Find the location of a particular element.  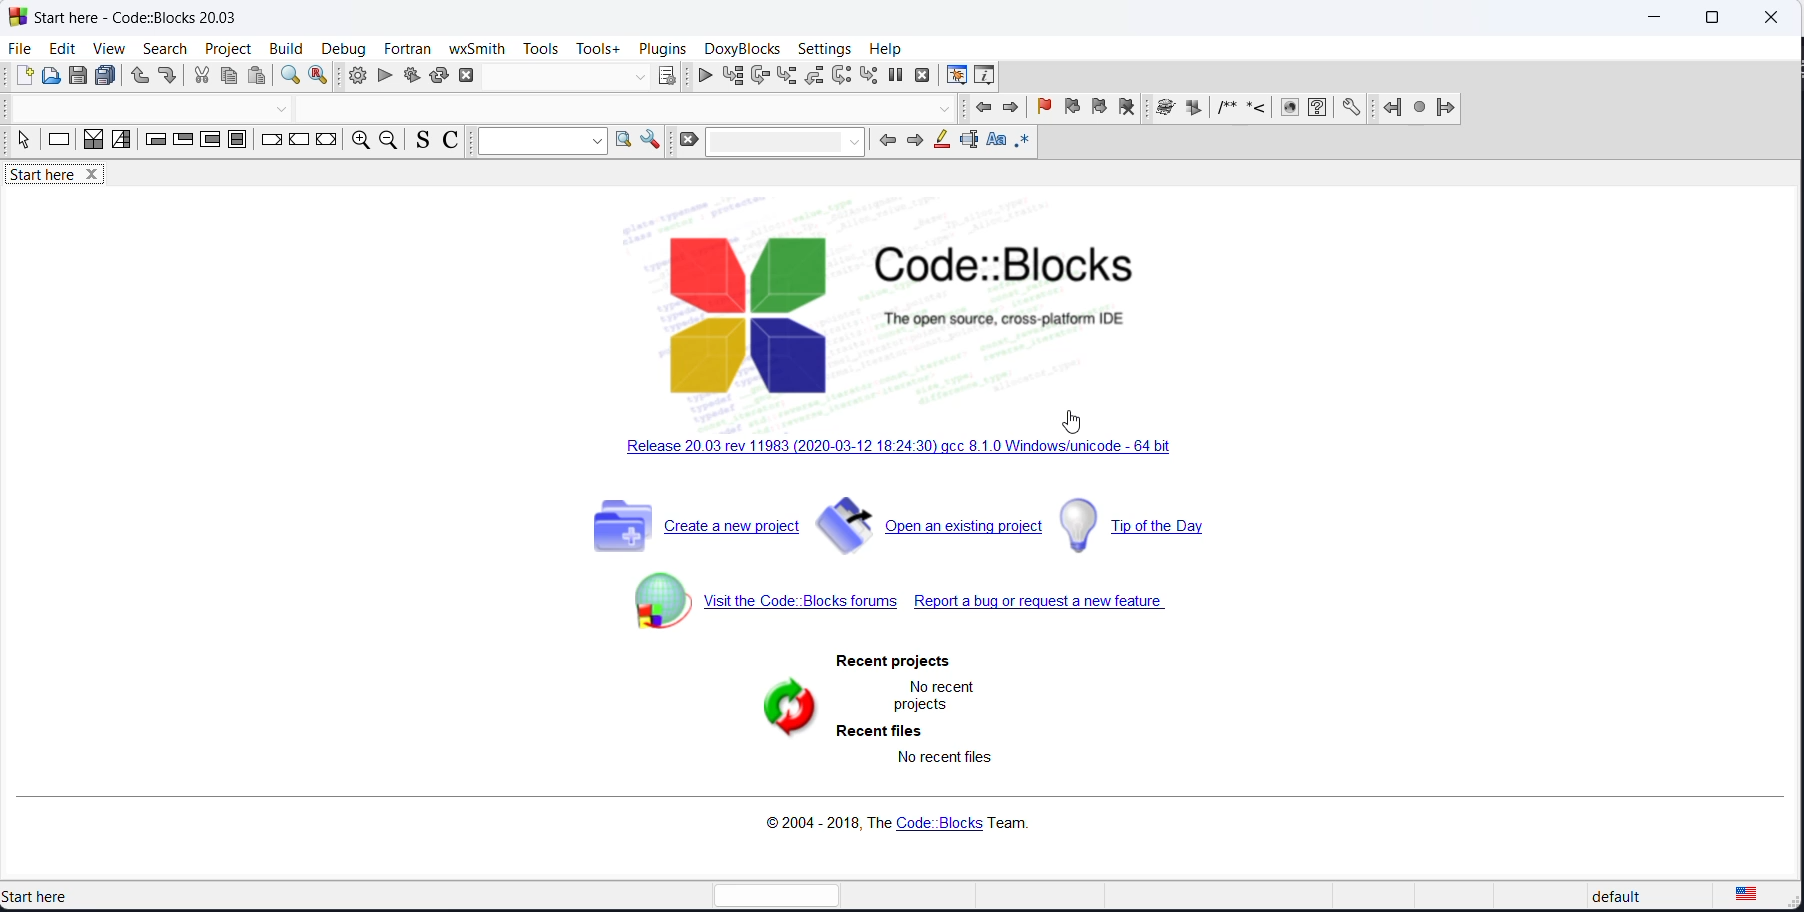

cursor is located at coordinates (1067, 418).